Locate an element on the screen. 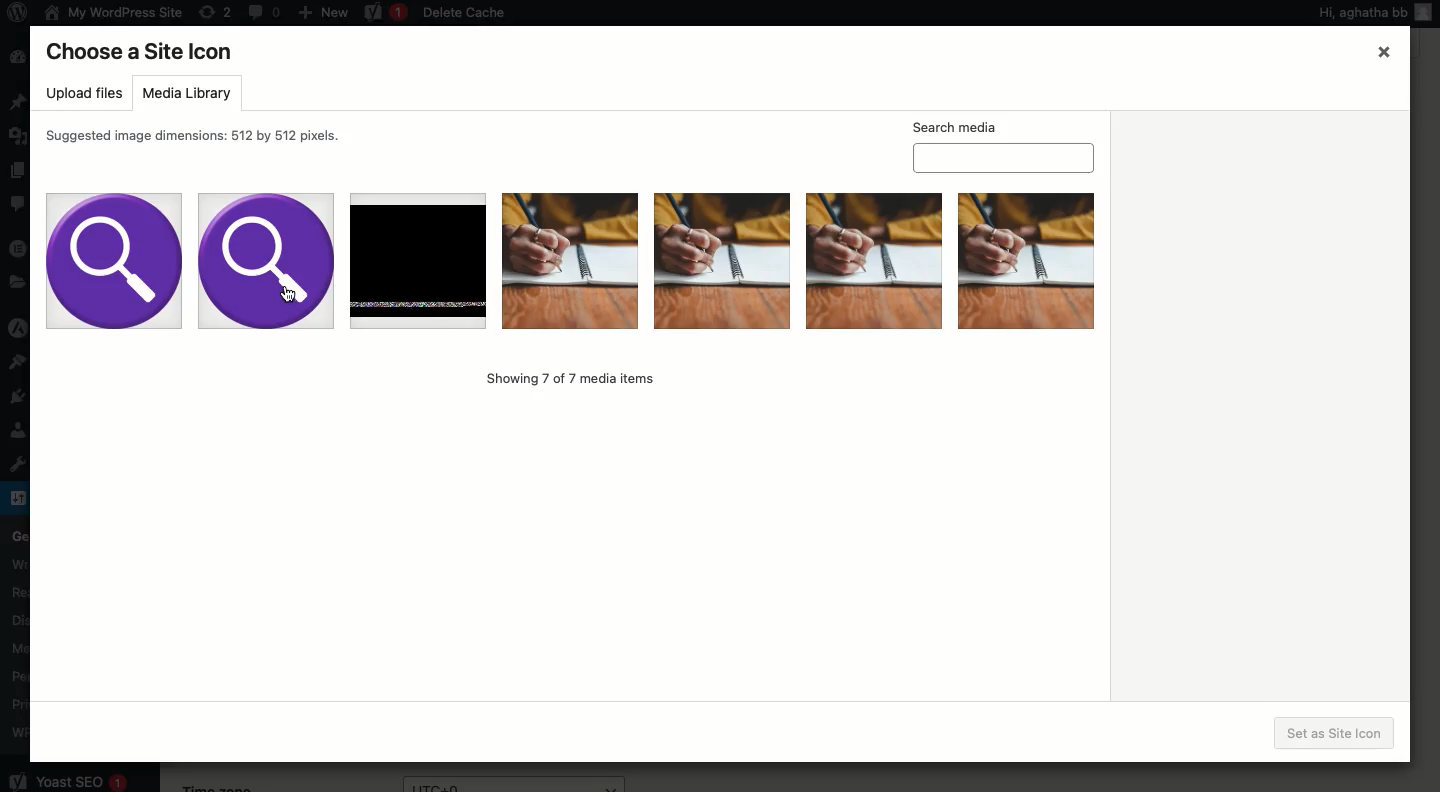 The height and width of the screenshot is (792, 1440). Set as site icon is located at coordinates (1338, 733).